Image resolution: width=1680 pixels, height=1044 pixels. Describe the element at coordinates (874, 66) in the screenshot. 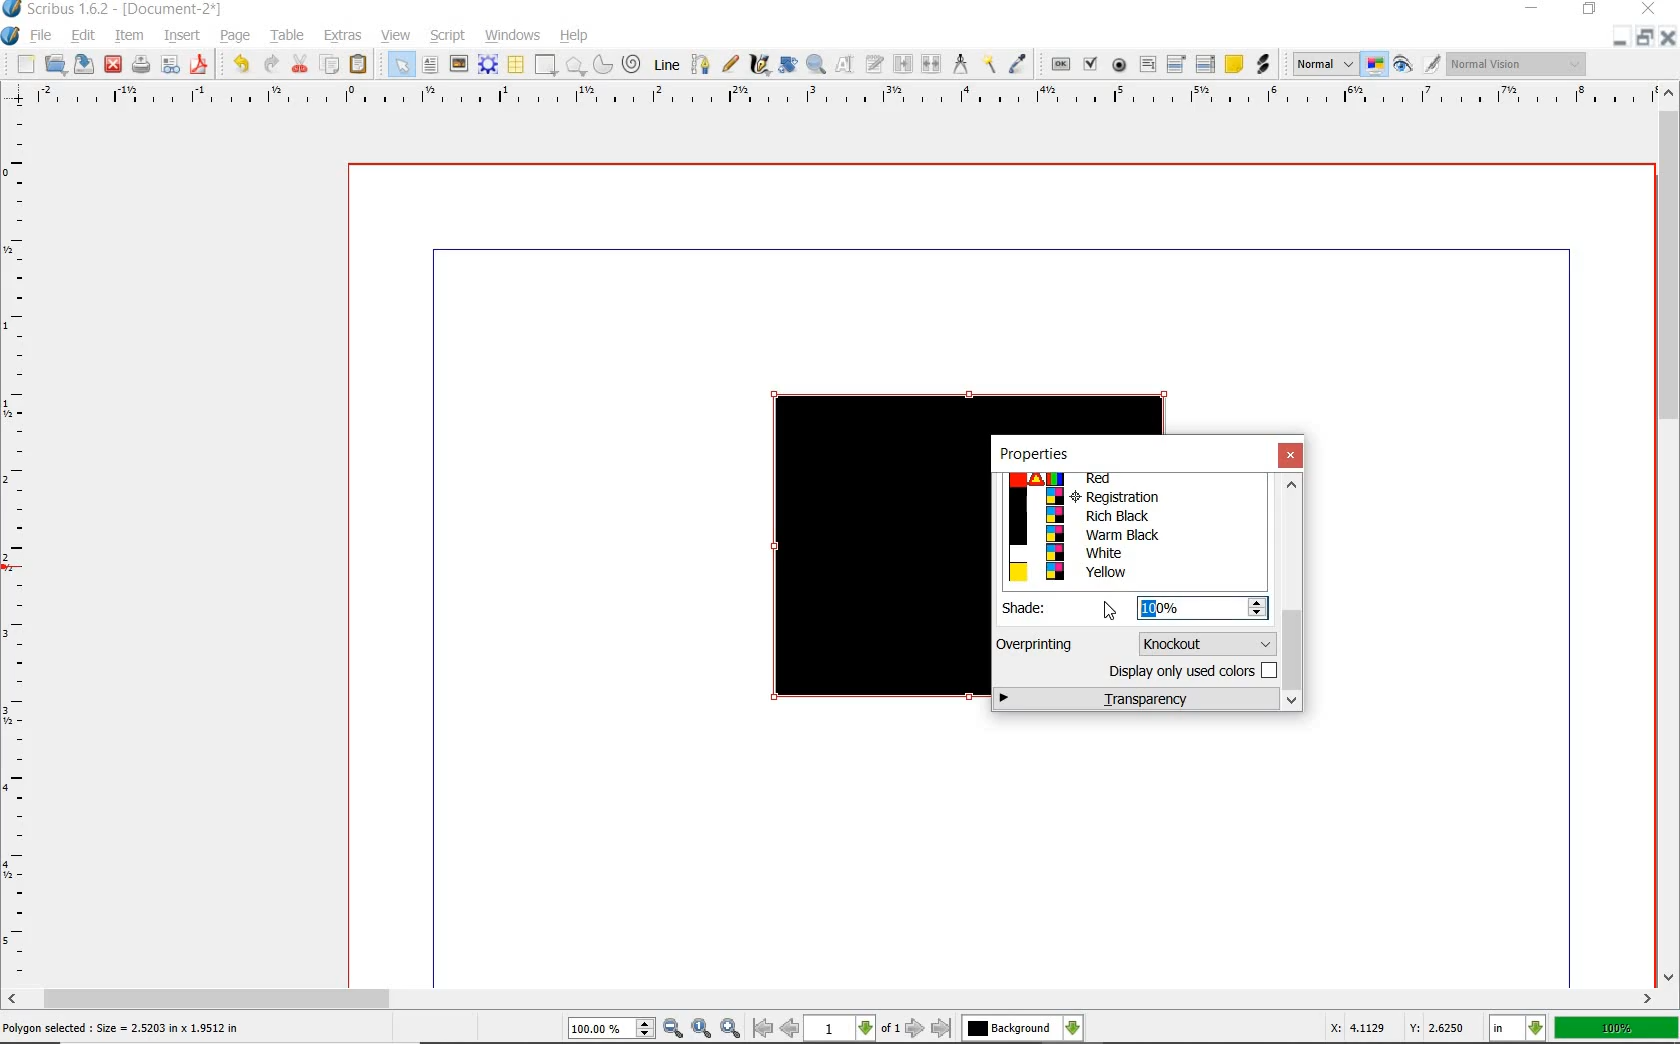

I see `edit text with story editor` at that location.